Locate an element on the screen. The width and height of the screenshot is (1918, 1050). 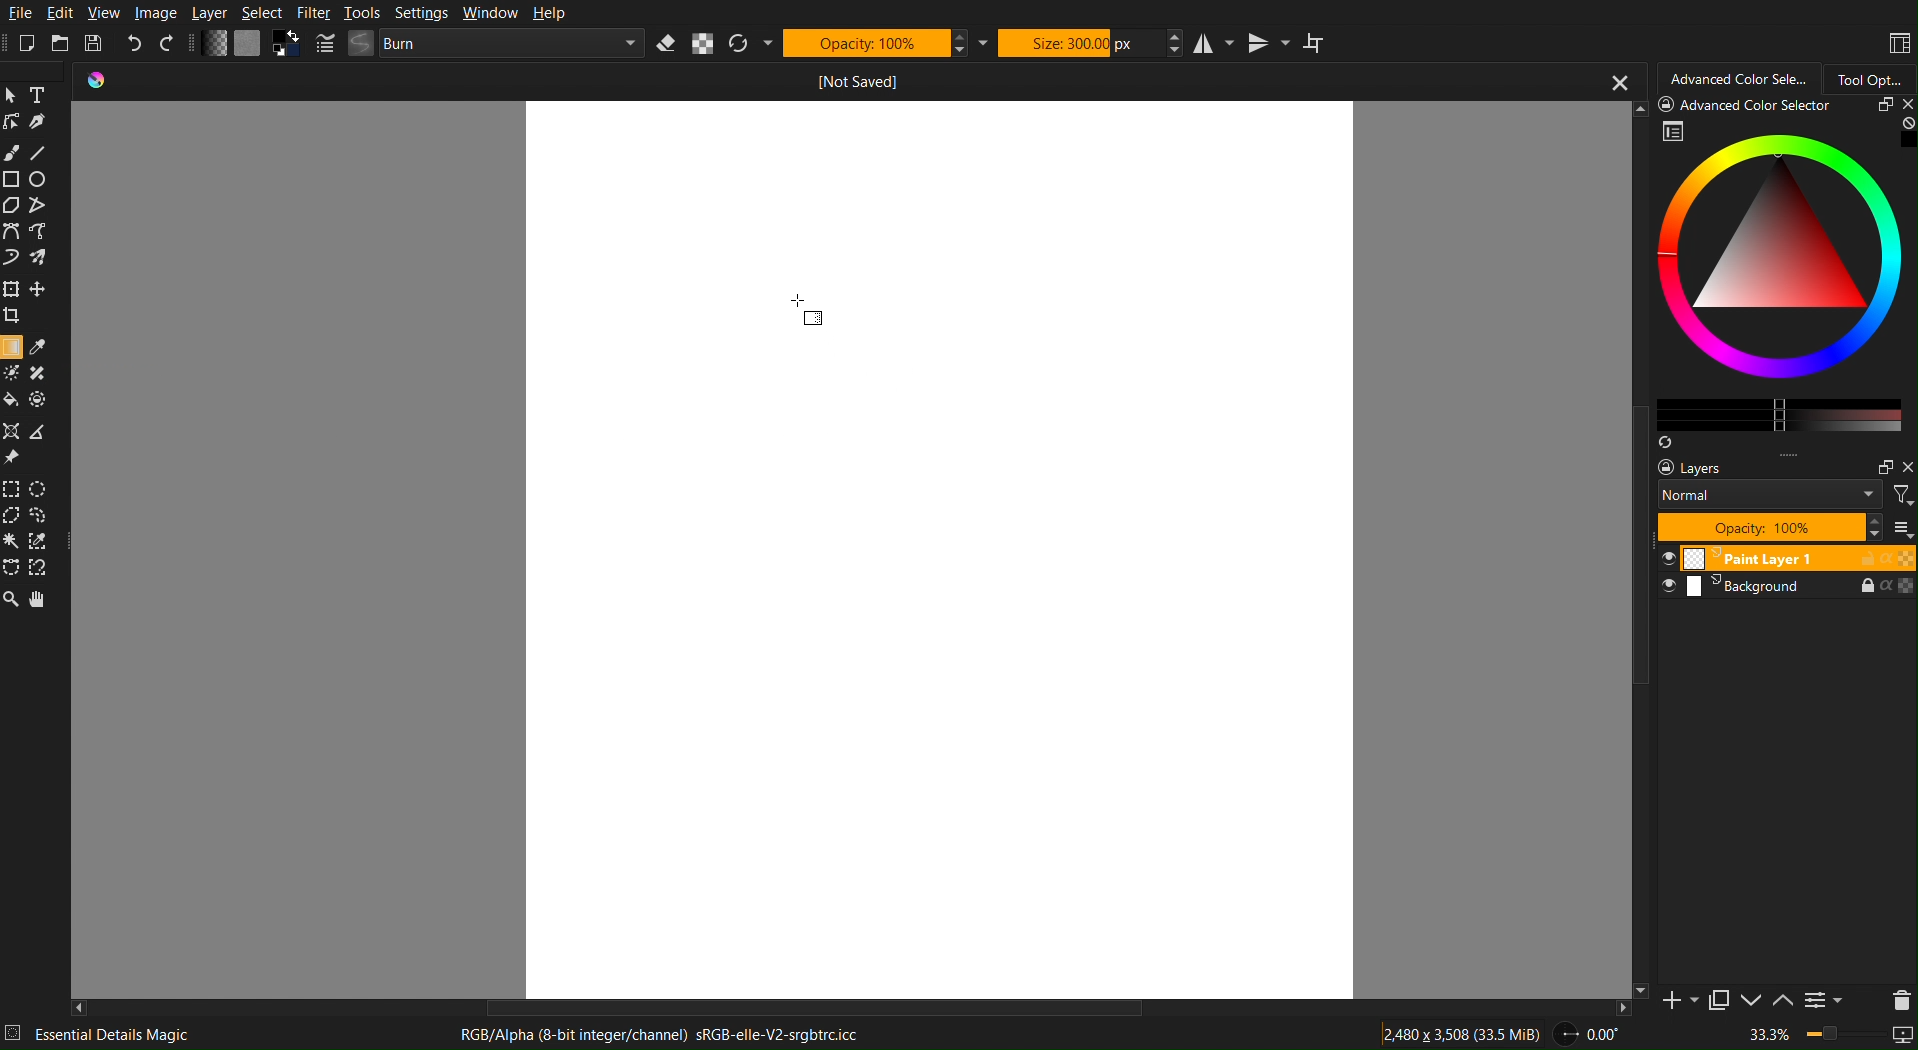
Polygon Tools is located at coordinates (28, 205).